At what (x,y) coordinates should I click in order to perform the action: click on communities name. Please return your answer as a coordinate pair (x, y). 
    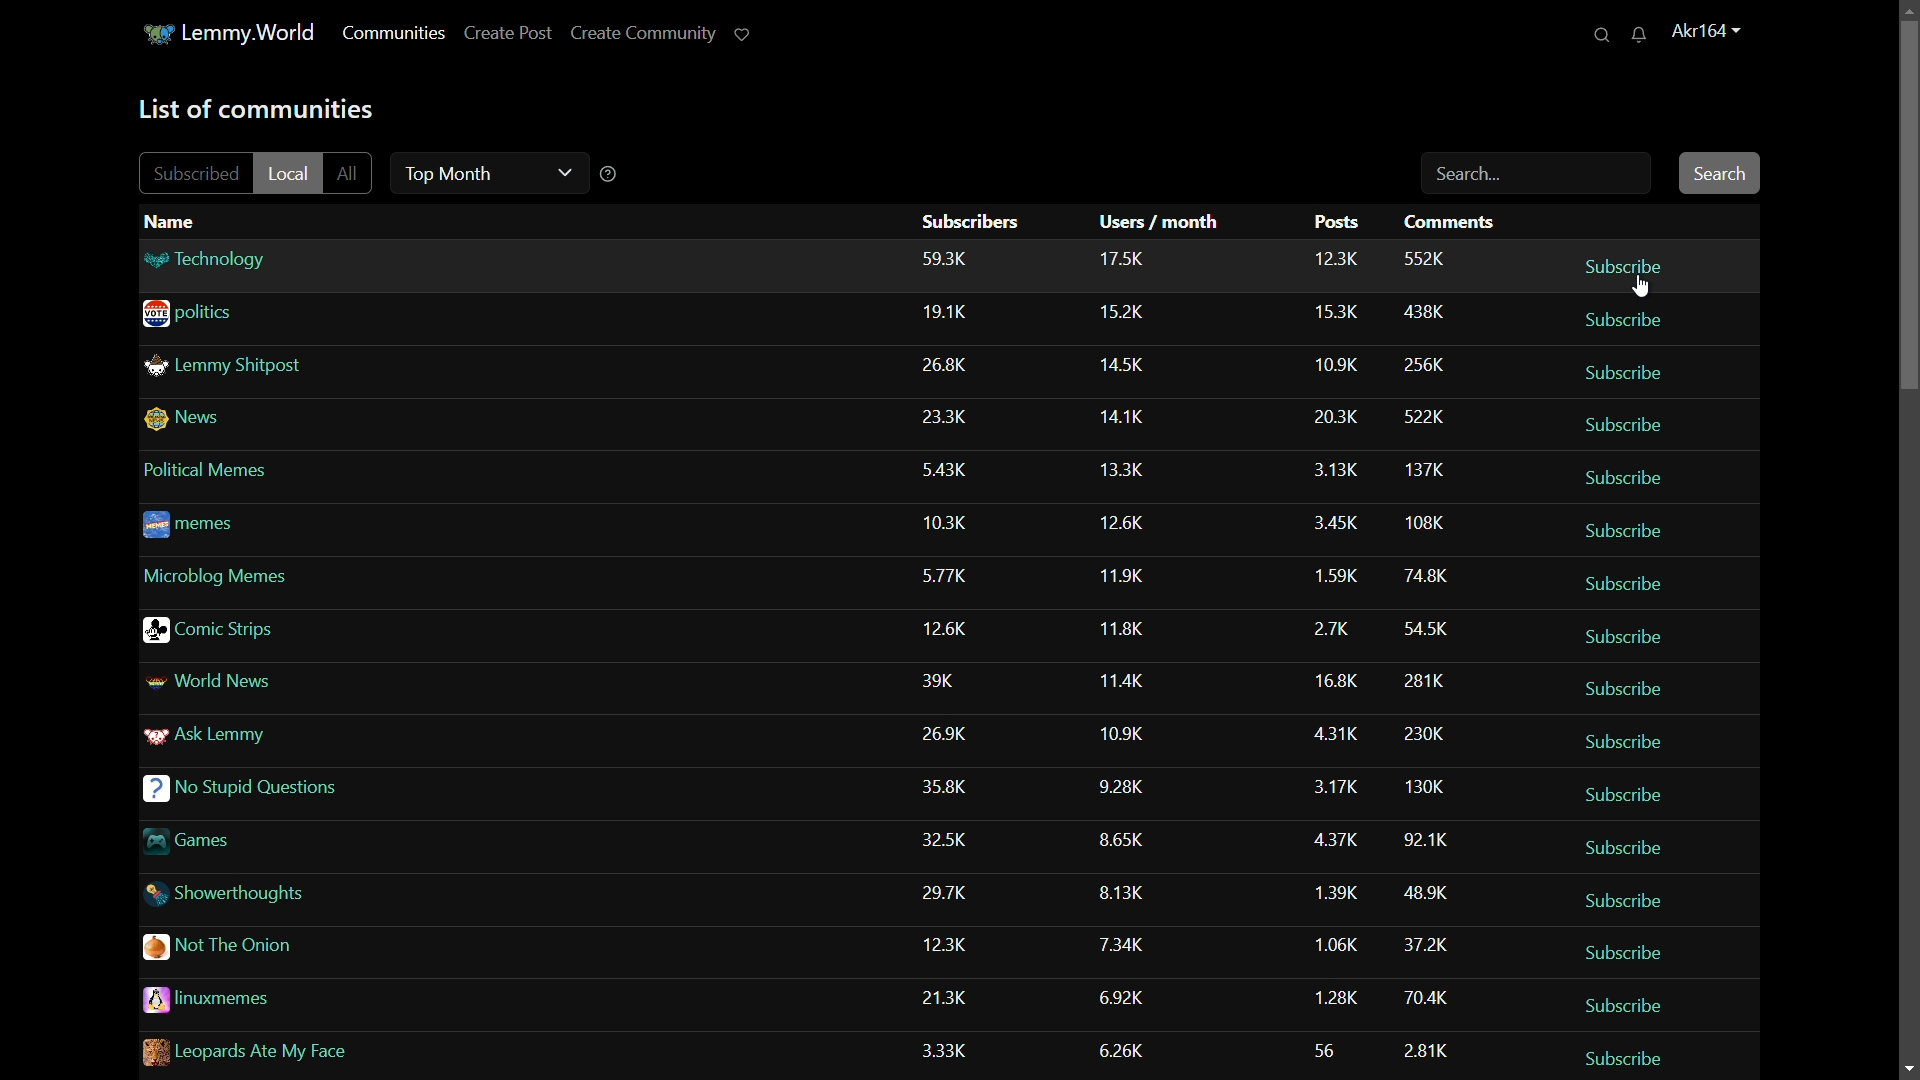
    Looking at the image, I should click on (400, 1050).